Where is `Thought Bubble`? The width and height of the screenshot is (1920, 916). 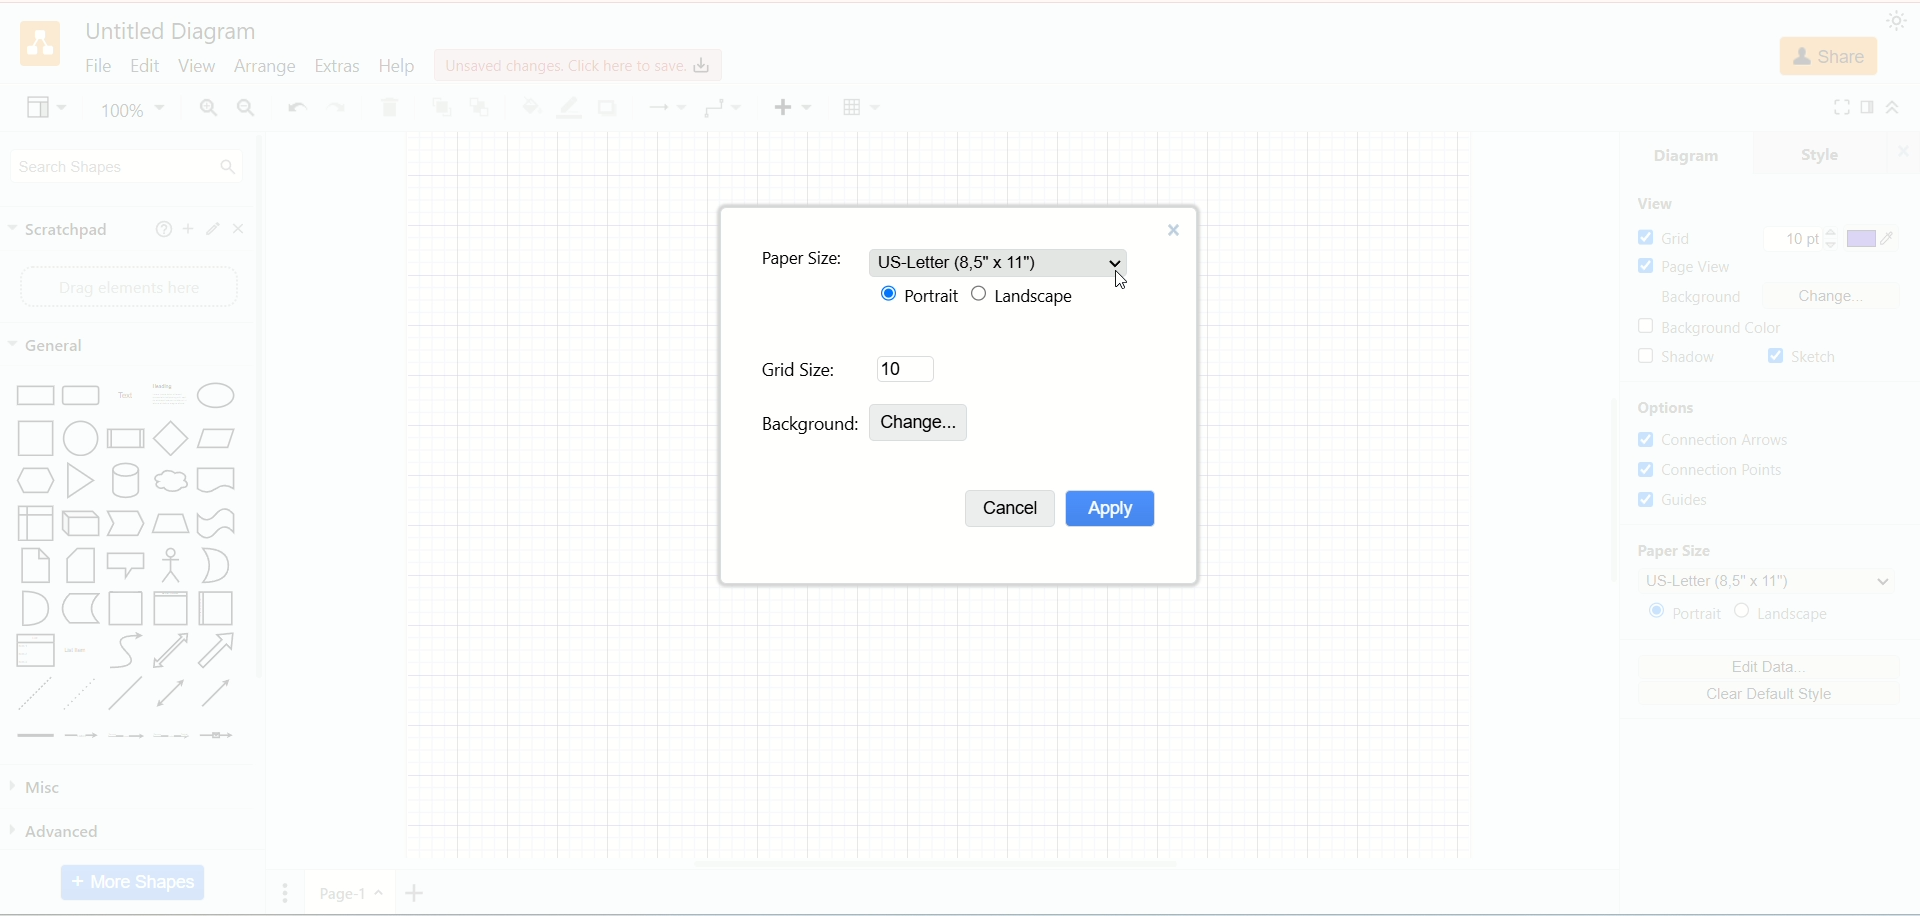 Thought Bubble is located at coordinates (172, 483).